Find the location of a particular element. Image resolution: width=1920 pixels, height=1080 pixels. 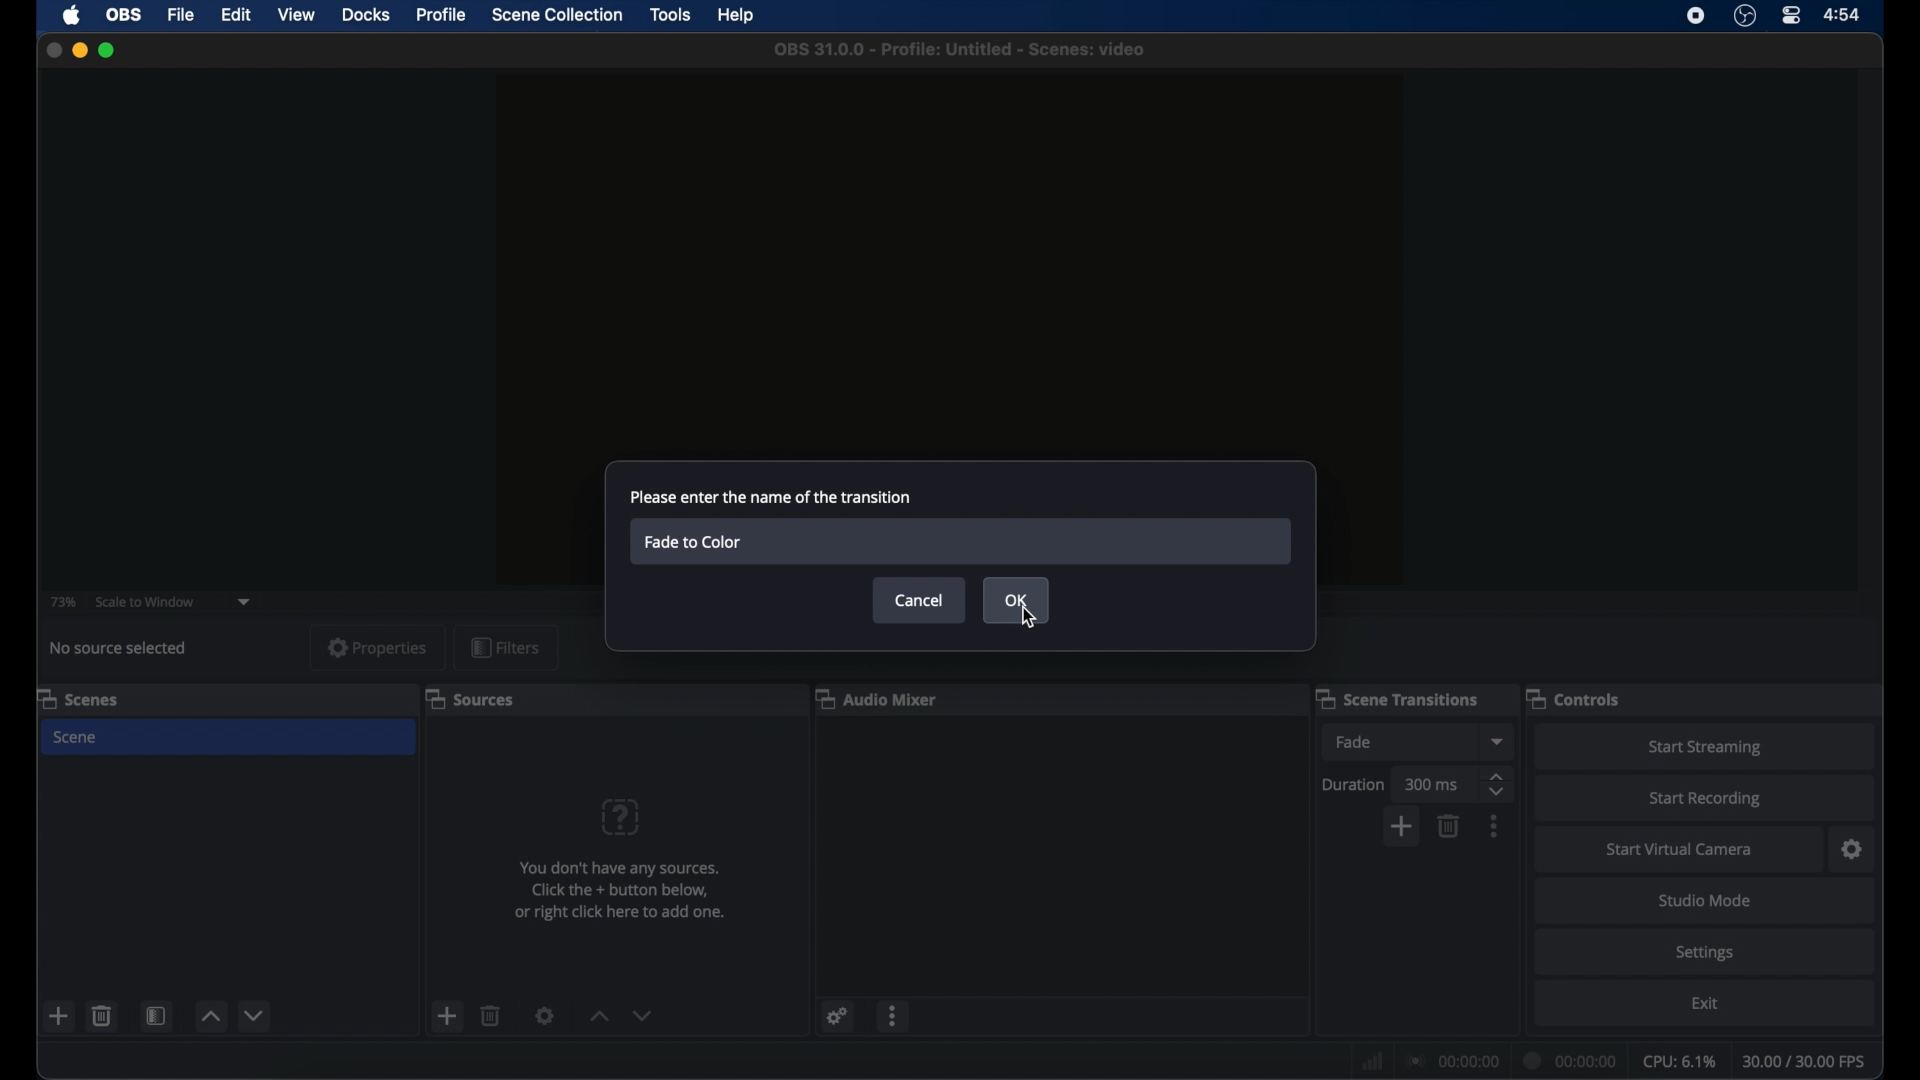

time is located at coordinates (1844, 16).